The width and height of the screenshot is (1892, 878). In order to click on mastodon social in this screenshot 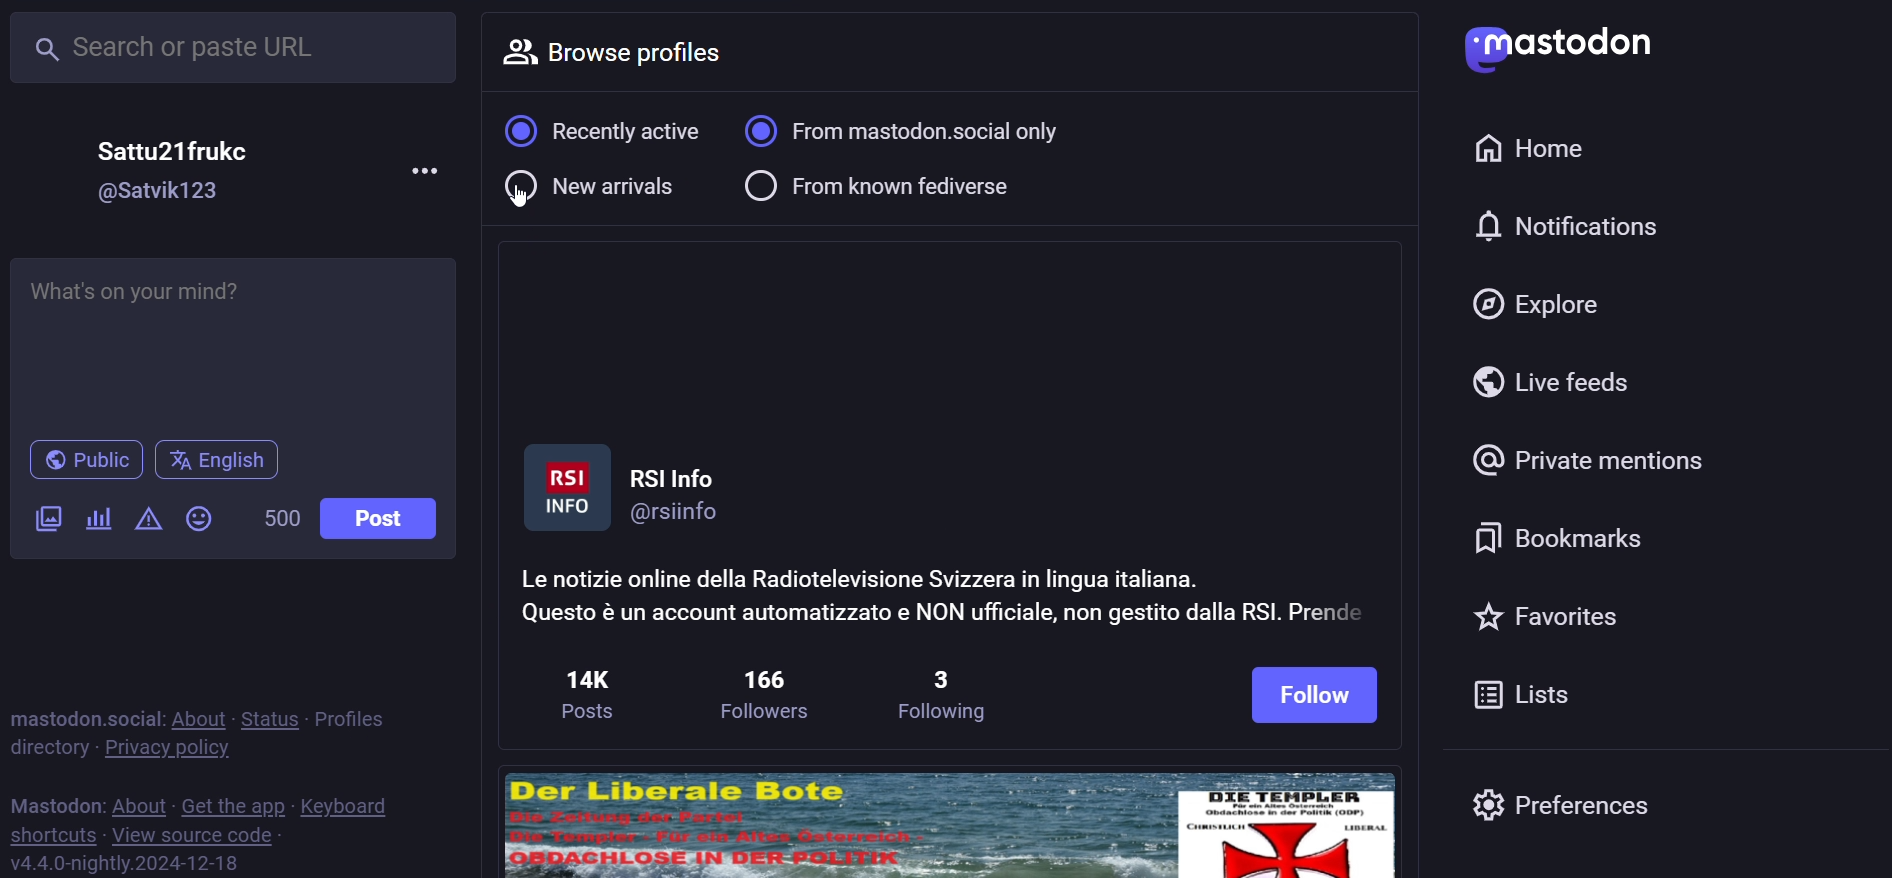, I will do `click(82, 716)`.